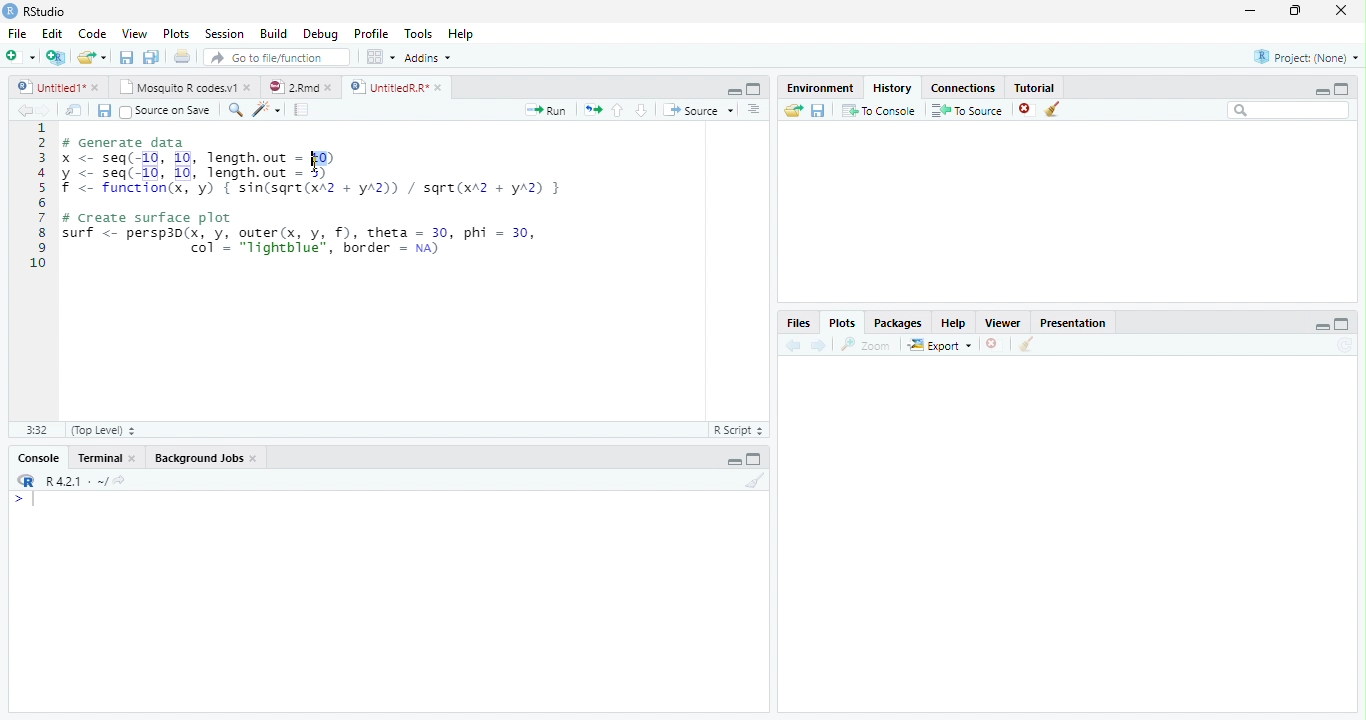 The height and width of the screenshot is (720, 1366). I want to click on Plots, so click(843, 322).